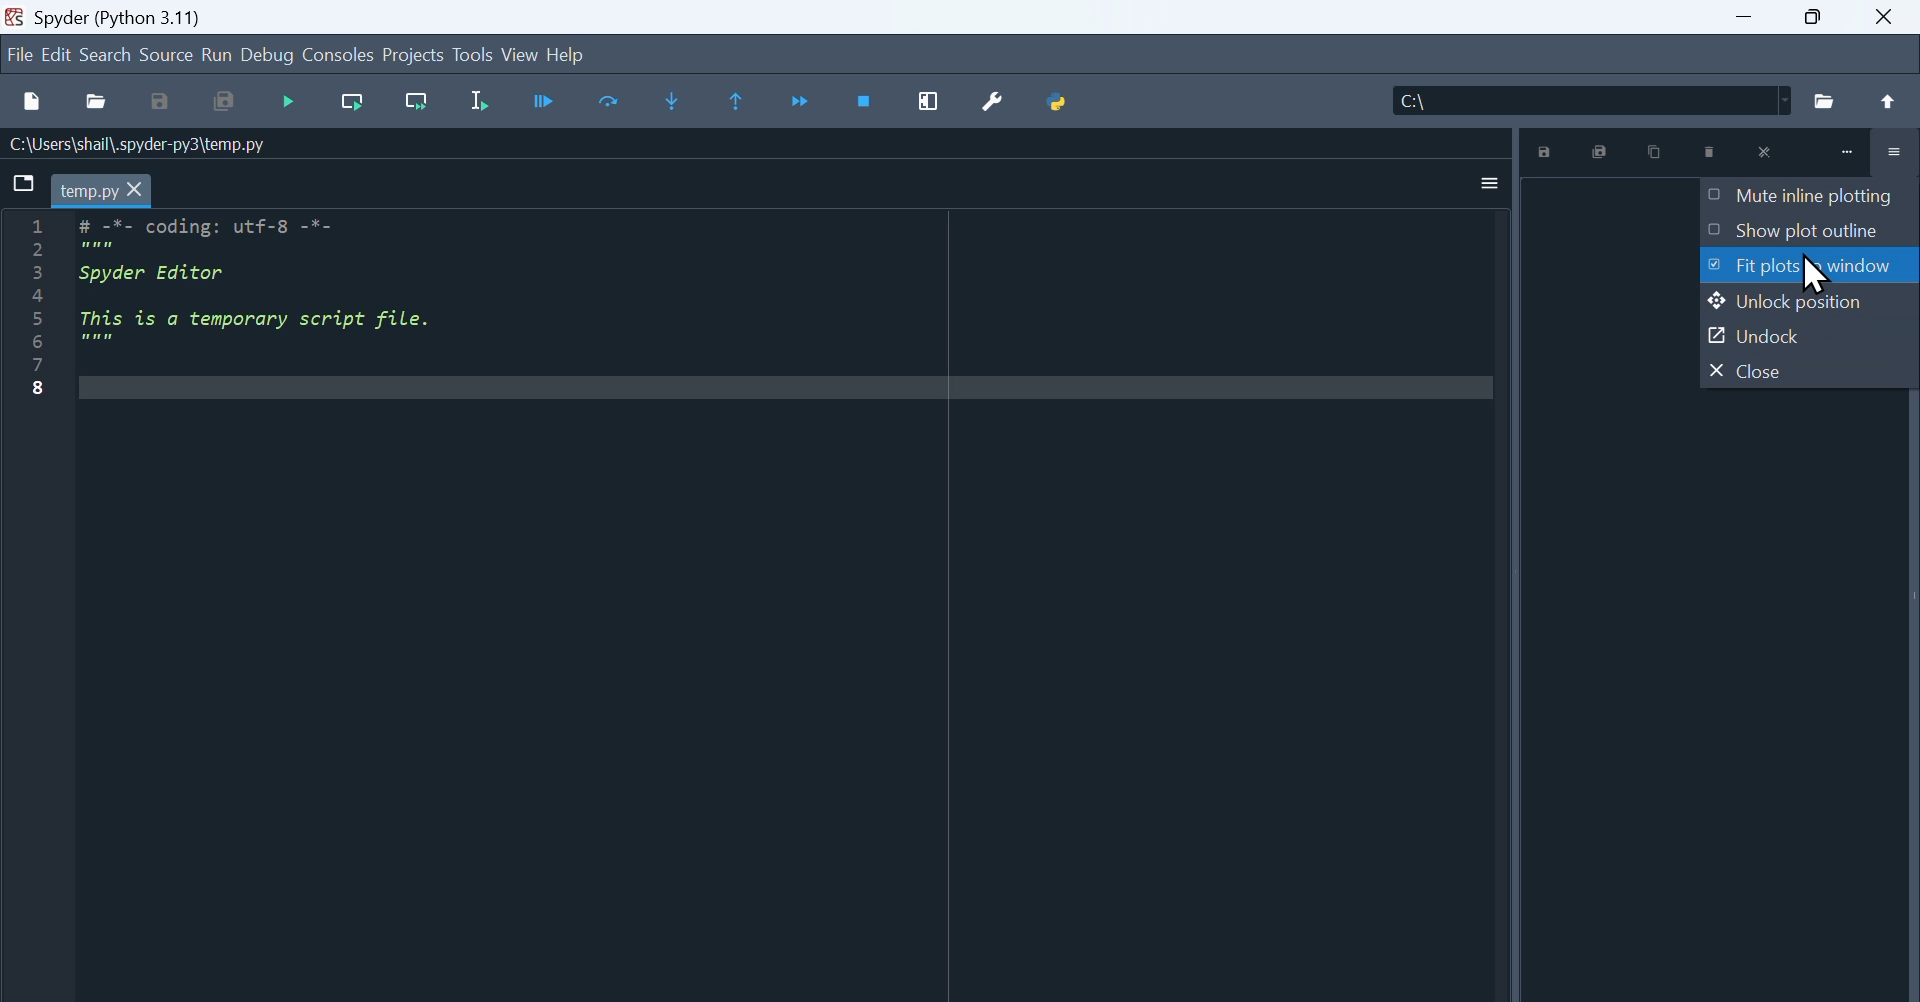 This screenshot has height=1002, width=1920. Describe the element at coordinates (1822, 101) in the screenshot. I see `Folder` at that location.